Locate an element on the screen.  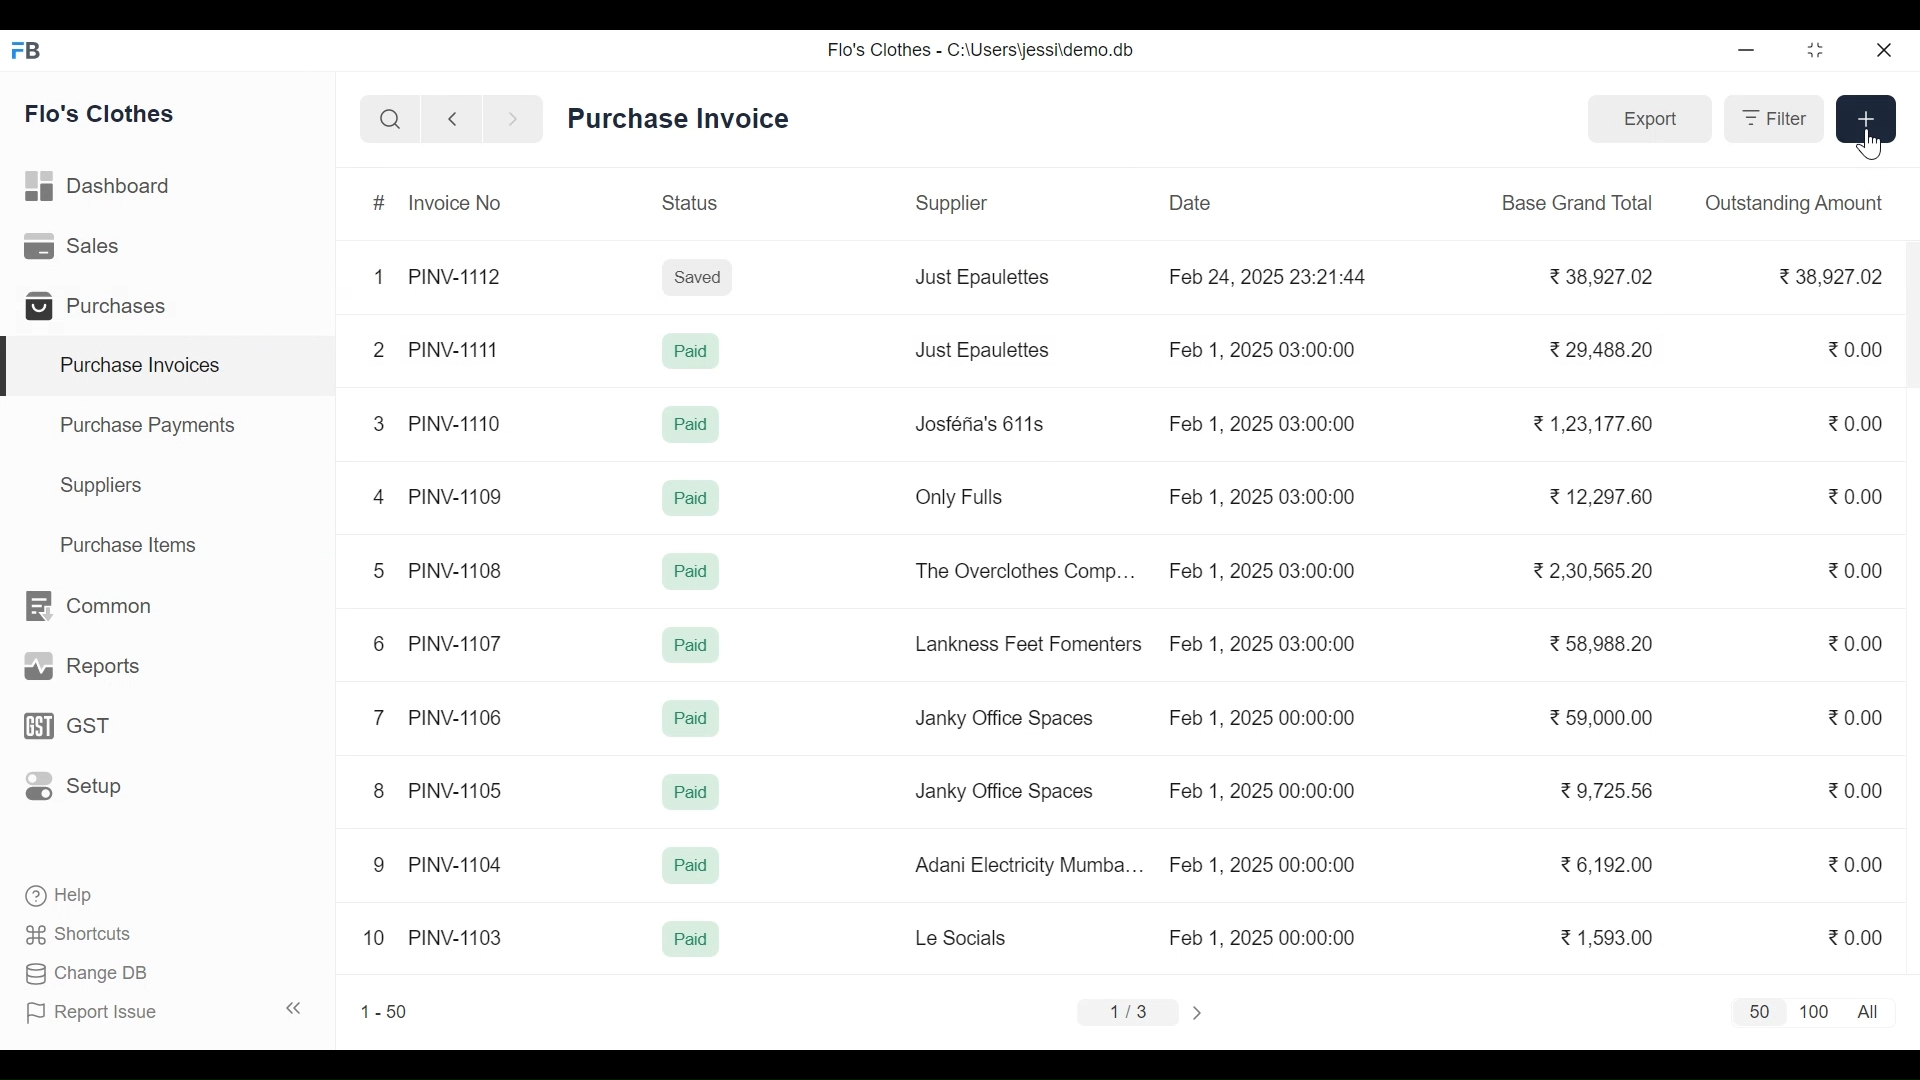
Paid is located at coordinates (693, 938).